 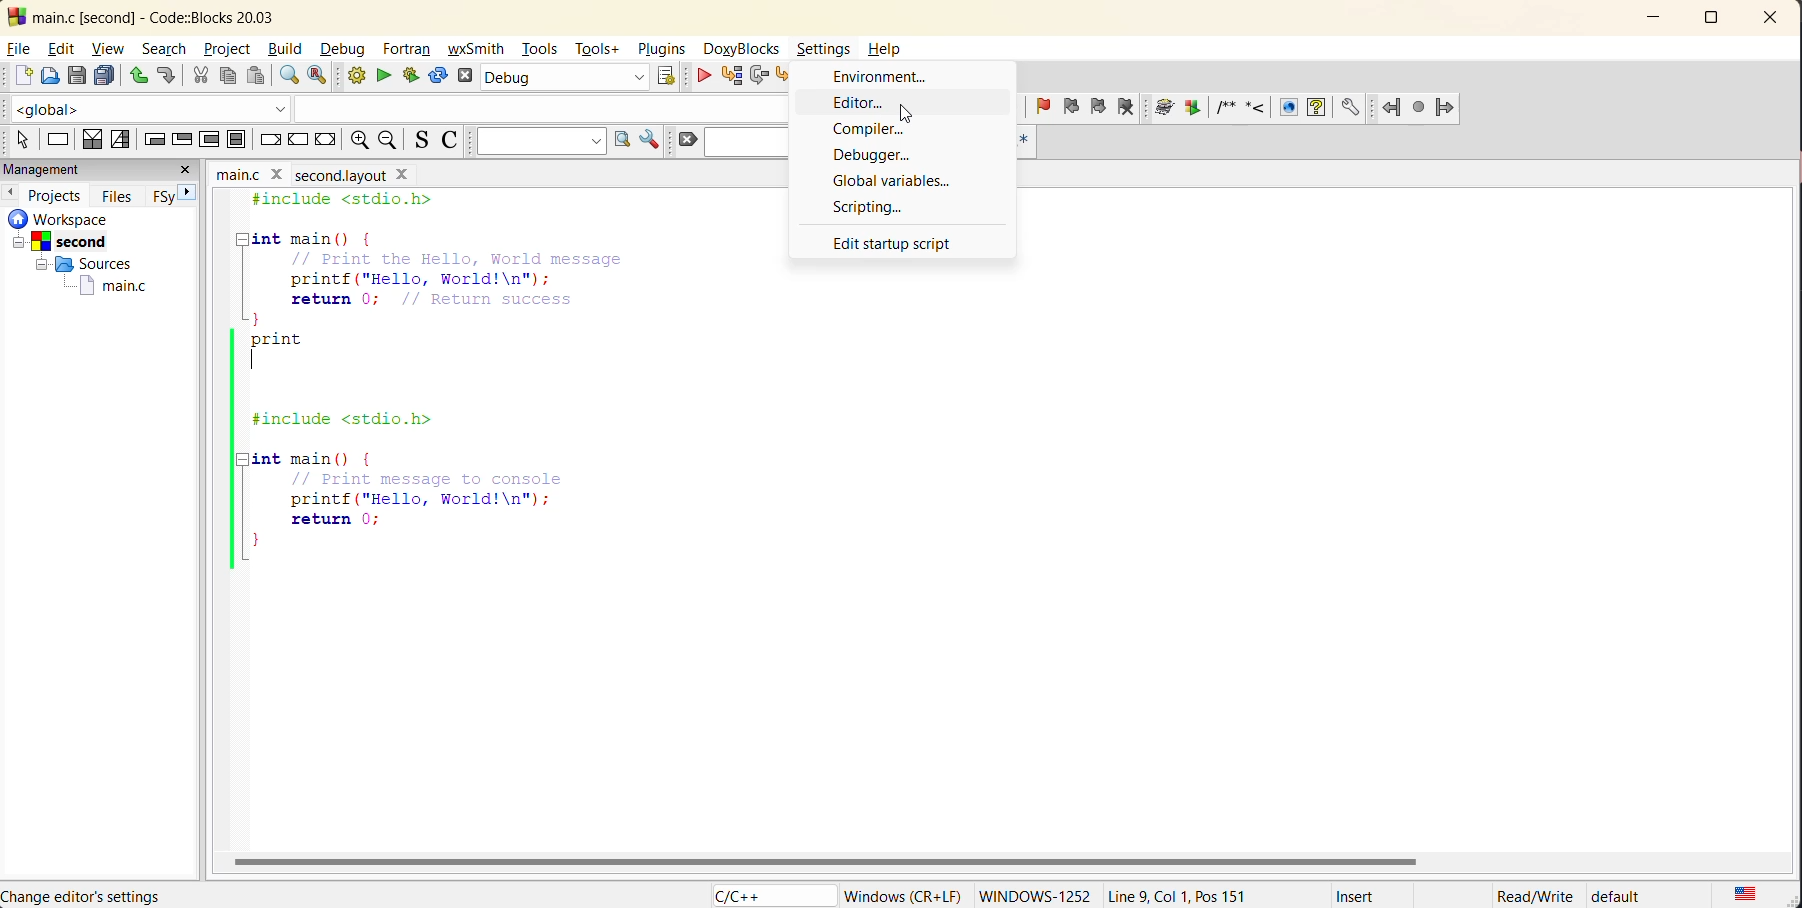 What do you see at coordinates (903, 892) in the screenshot?
I see `metadata` at bounding box center [903, 892].